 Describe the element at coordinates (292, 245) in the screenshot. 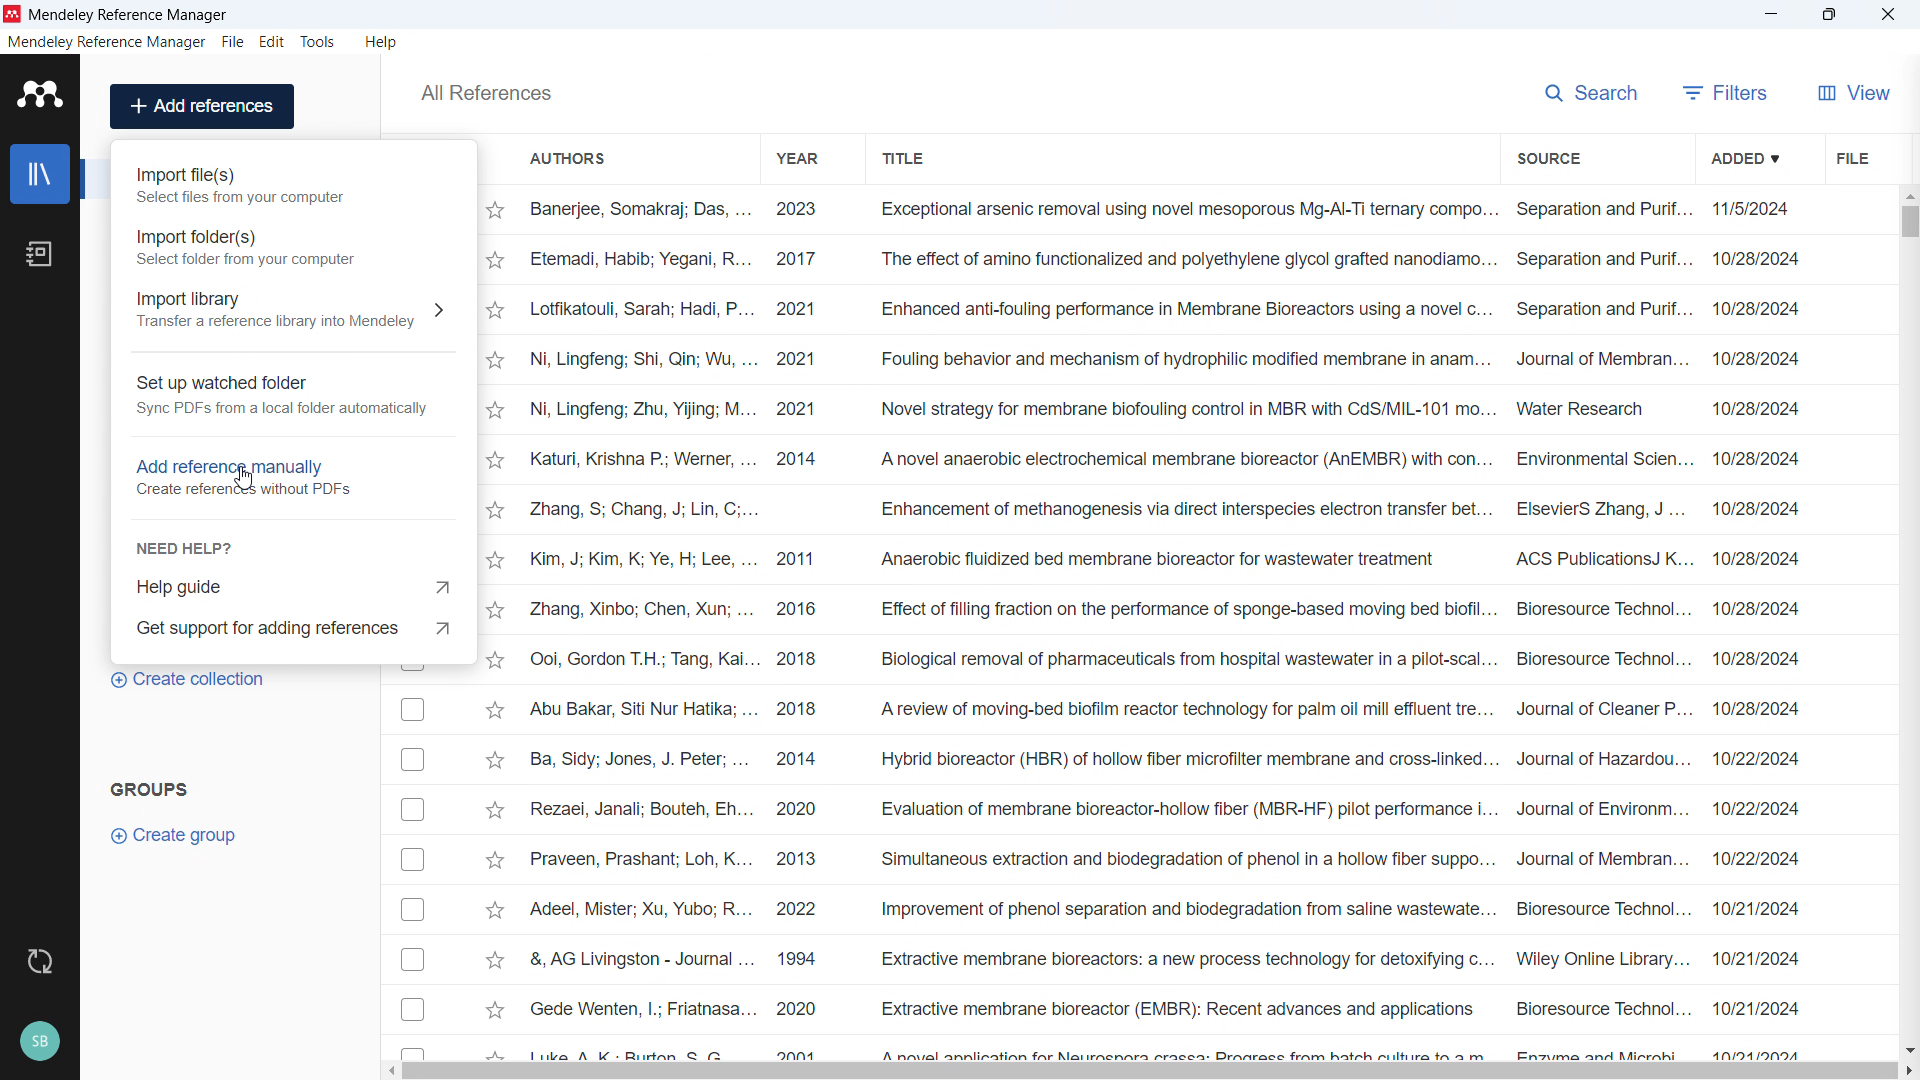

I see `Import folders ` at that location.